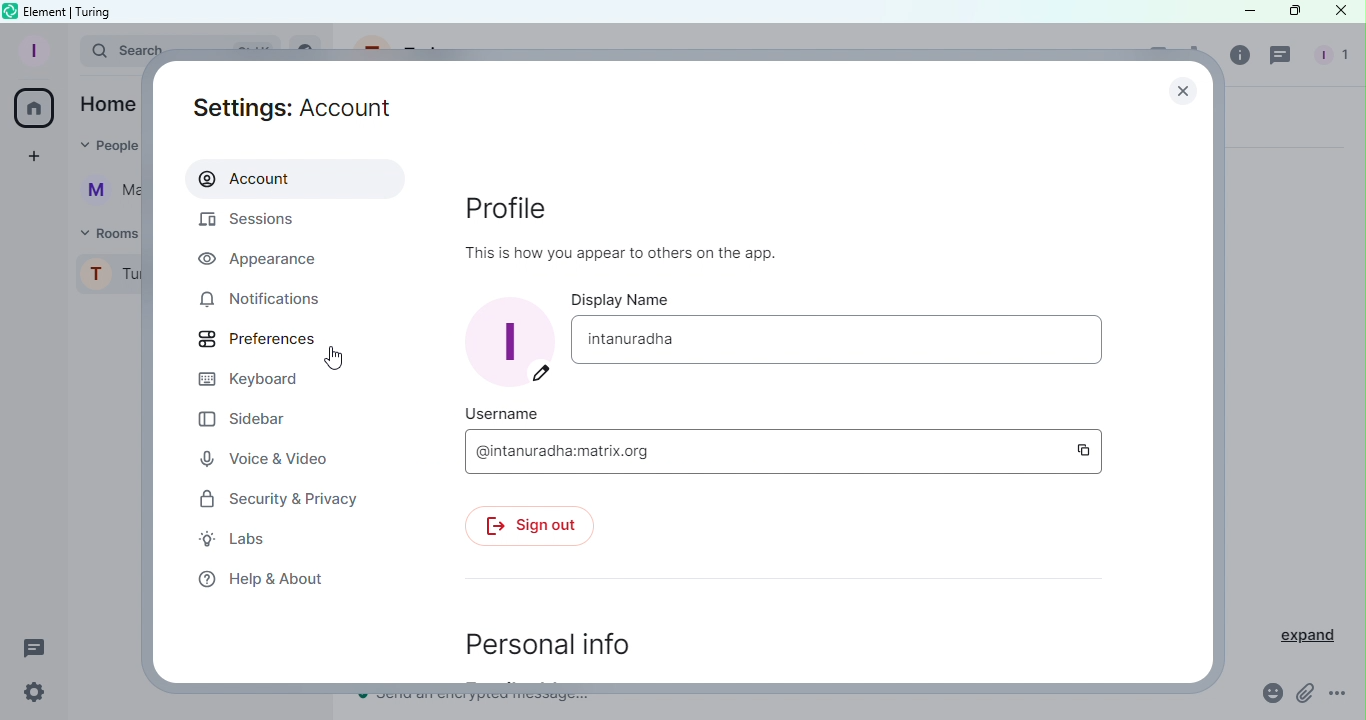  I want to click on Rooms, so click(106, 232).